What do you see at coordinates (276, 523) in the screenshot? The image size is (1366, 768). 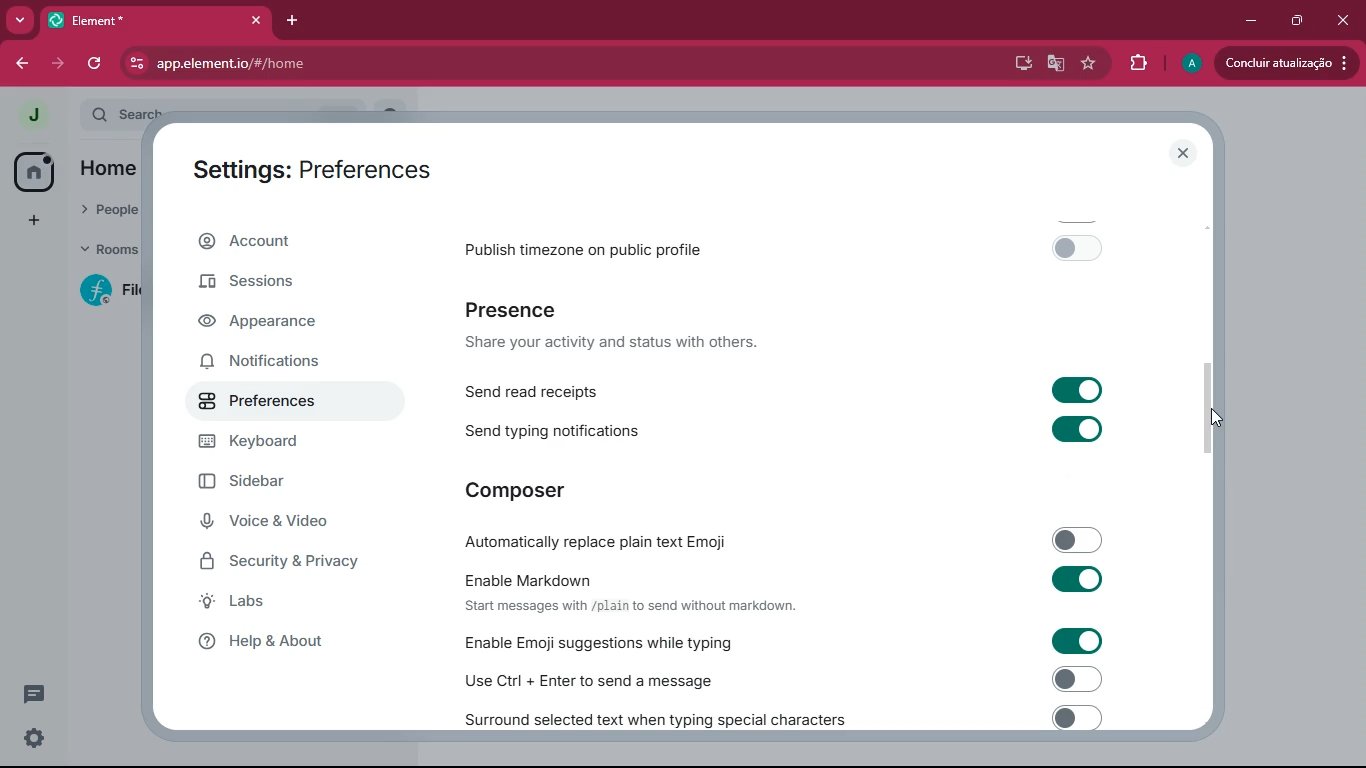 I see `voice` at bounding box center [276, 523].